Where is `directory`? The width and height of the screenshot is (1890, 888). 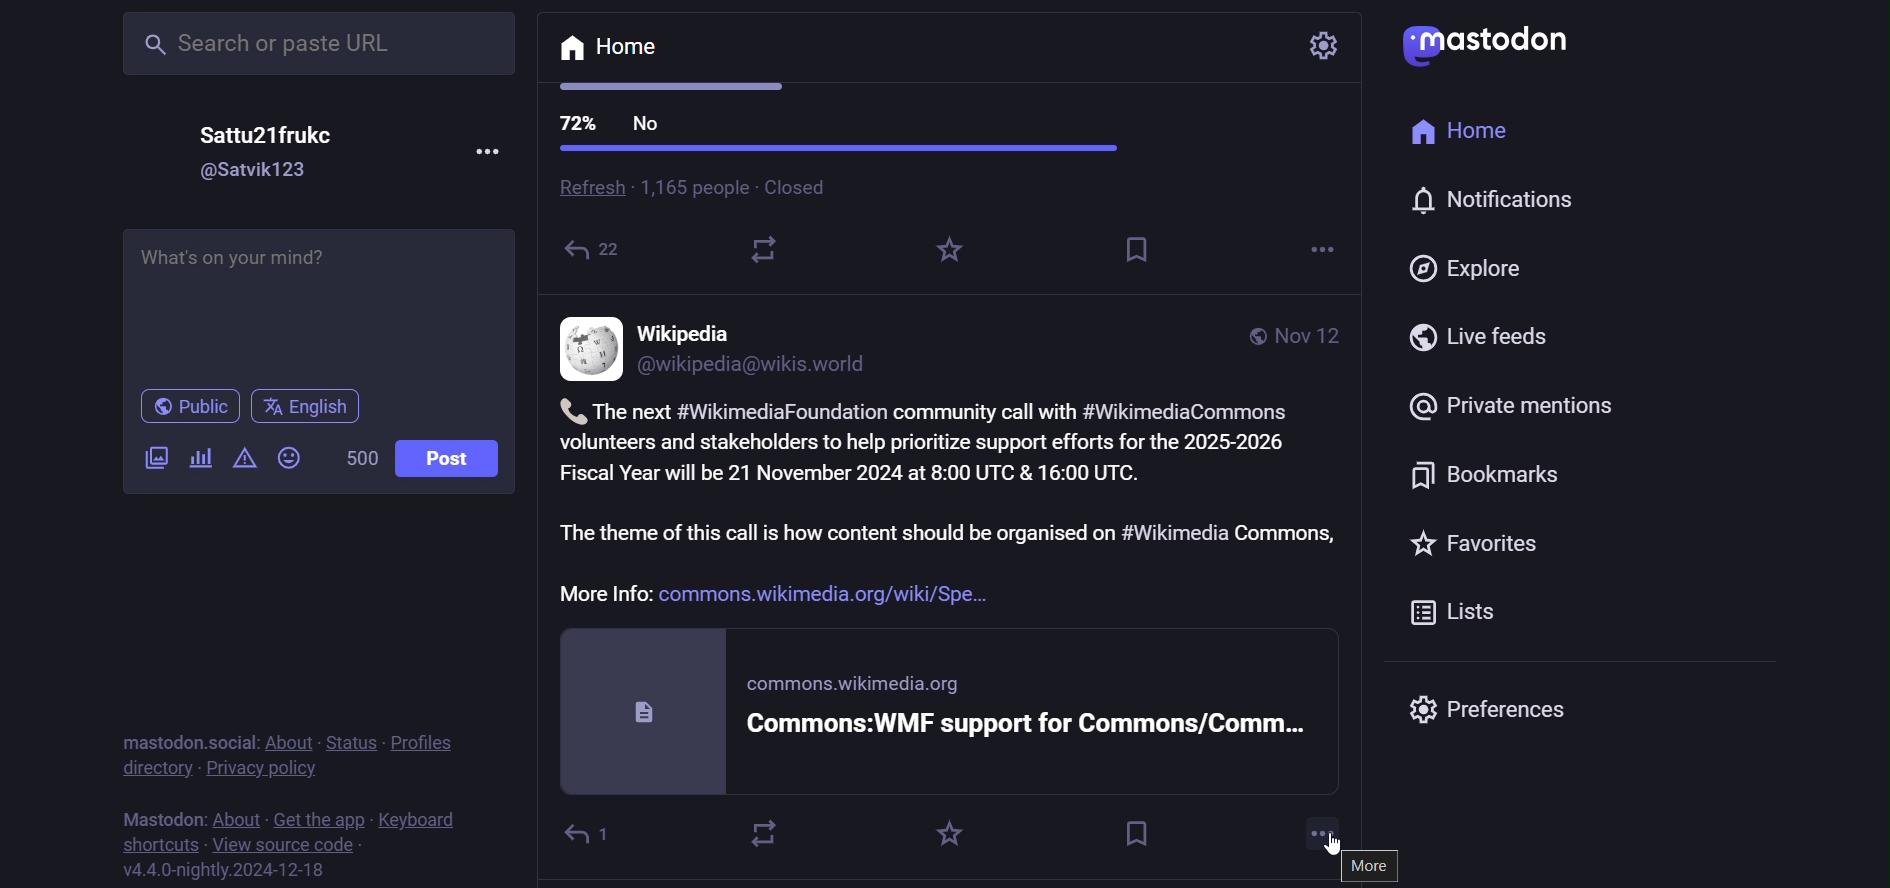 directory is located at coordinates (155, 771).